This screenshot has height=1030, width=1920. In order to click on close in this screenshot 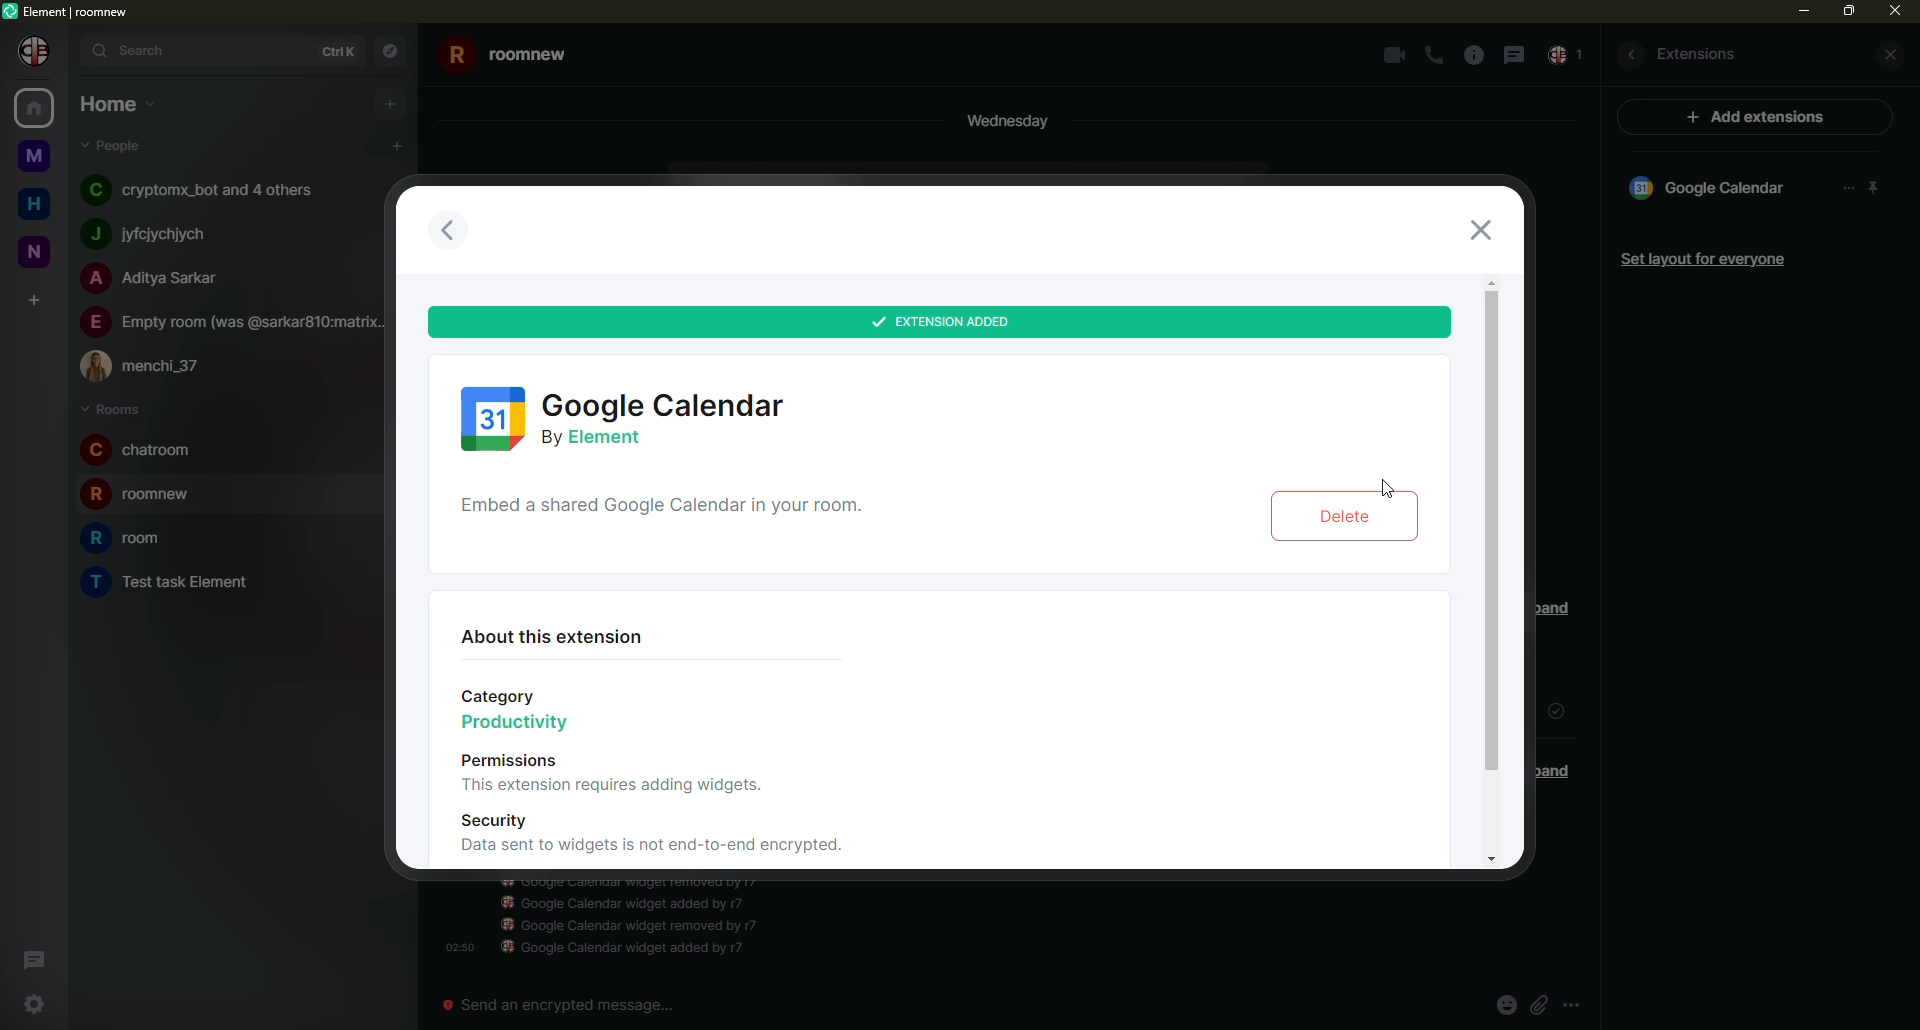, I will do `click(1896, 14)`.